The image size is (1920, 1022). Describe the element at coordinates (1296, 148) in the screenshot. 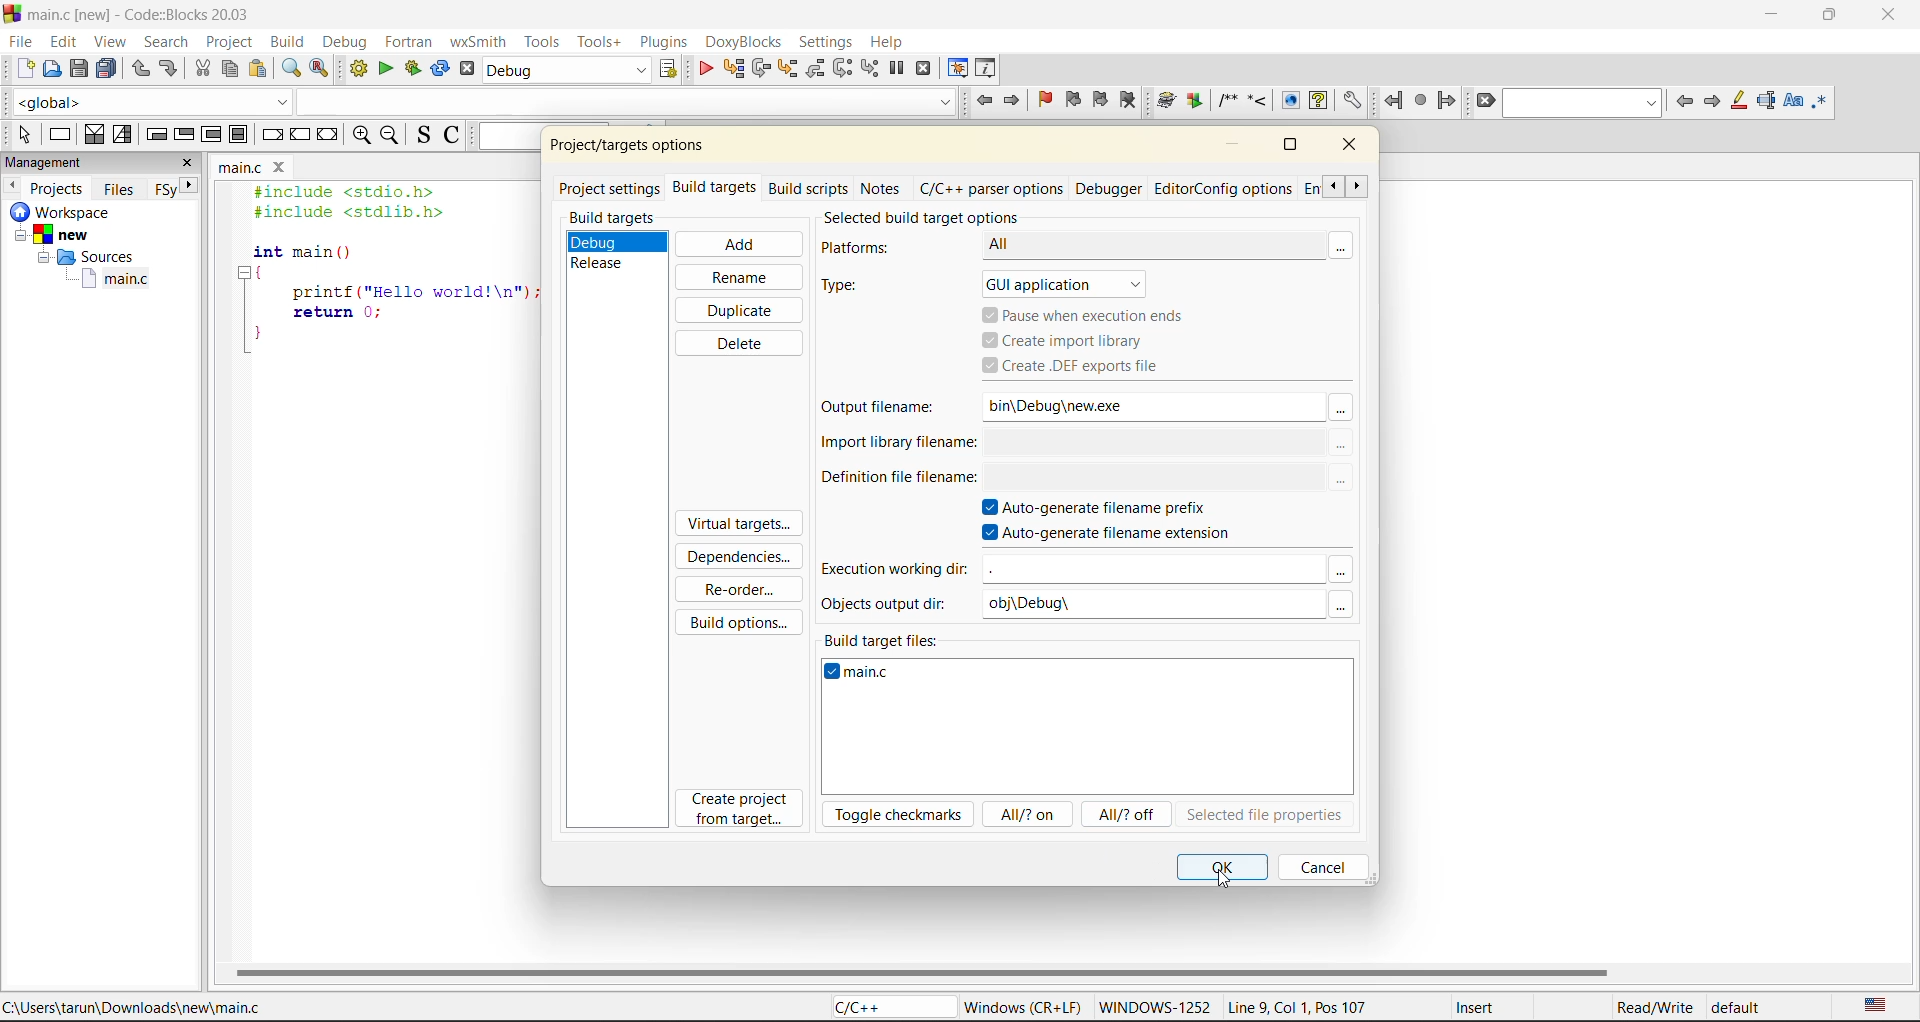

I see `maximize` at that location.